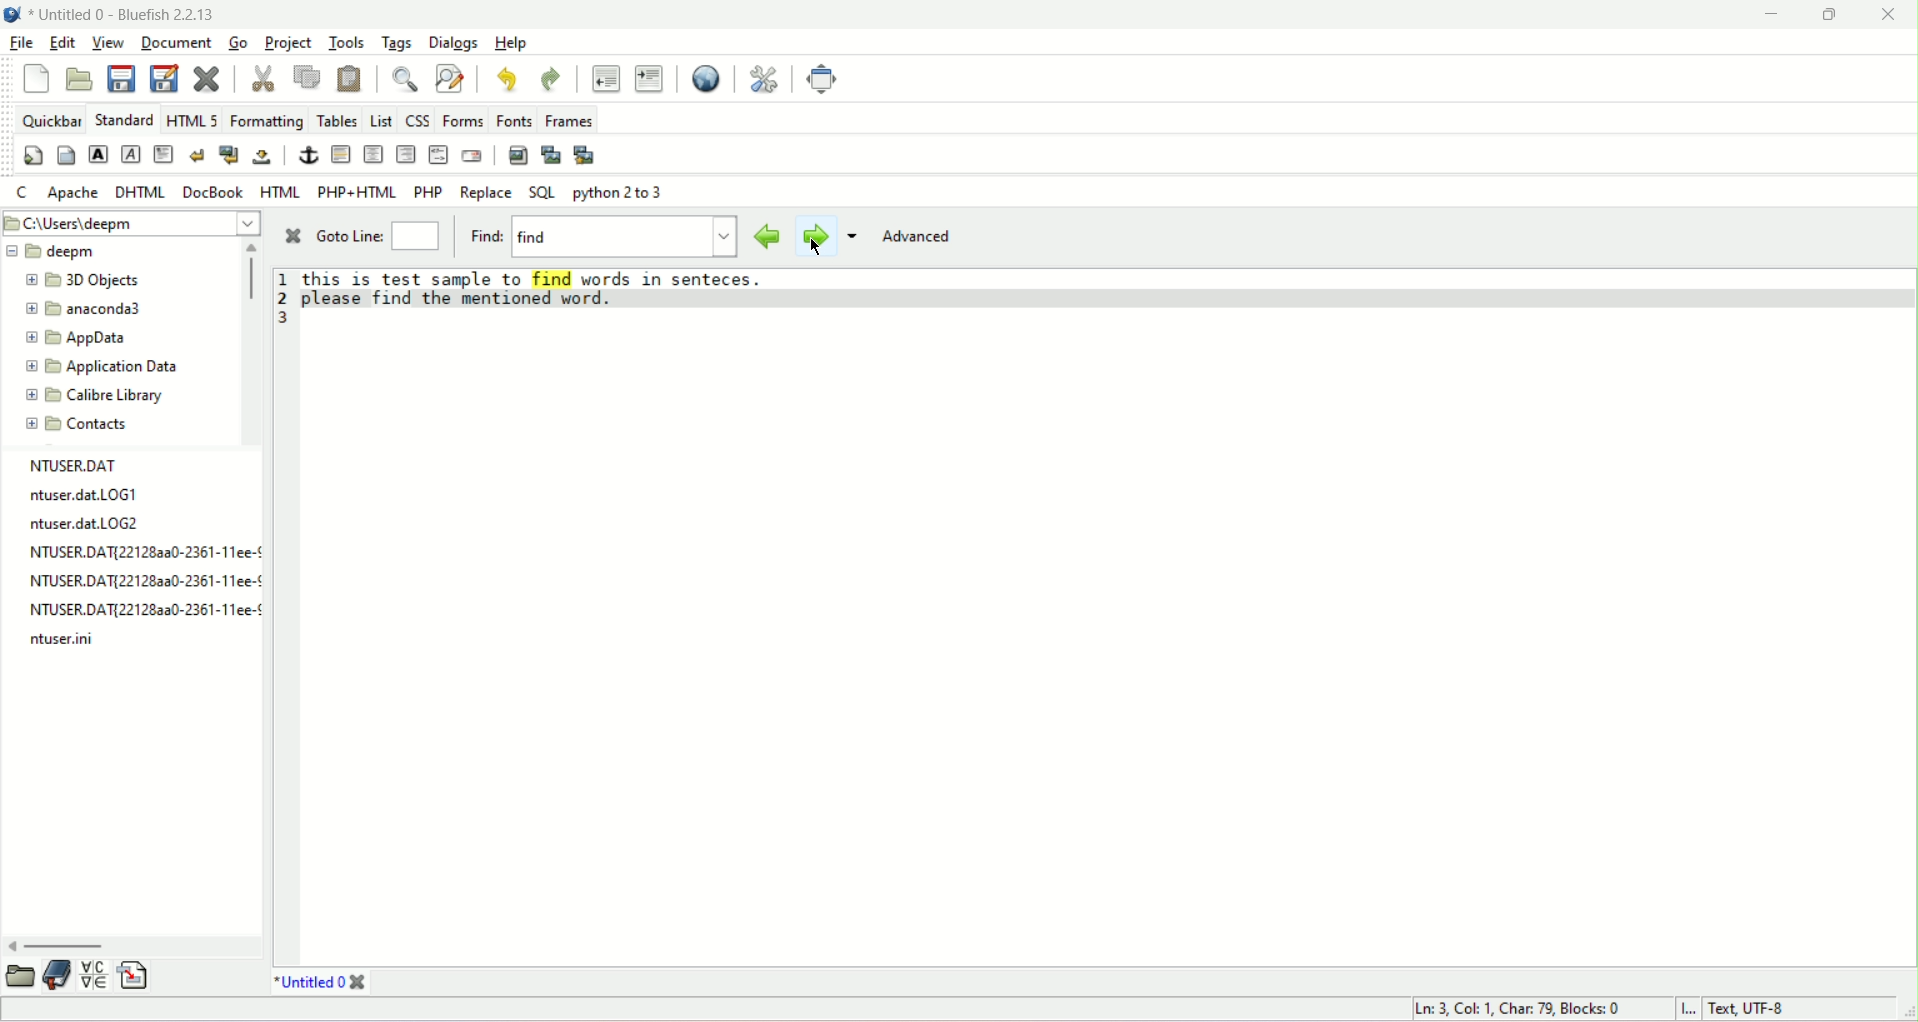  What do you see at coordinates (122, 77) in the screenshot?
I see `save current file` at bounding box center [122, 77].